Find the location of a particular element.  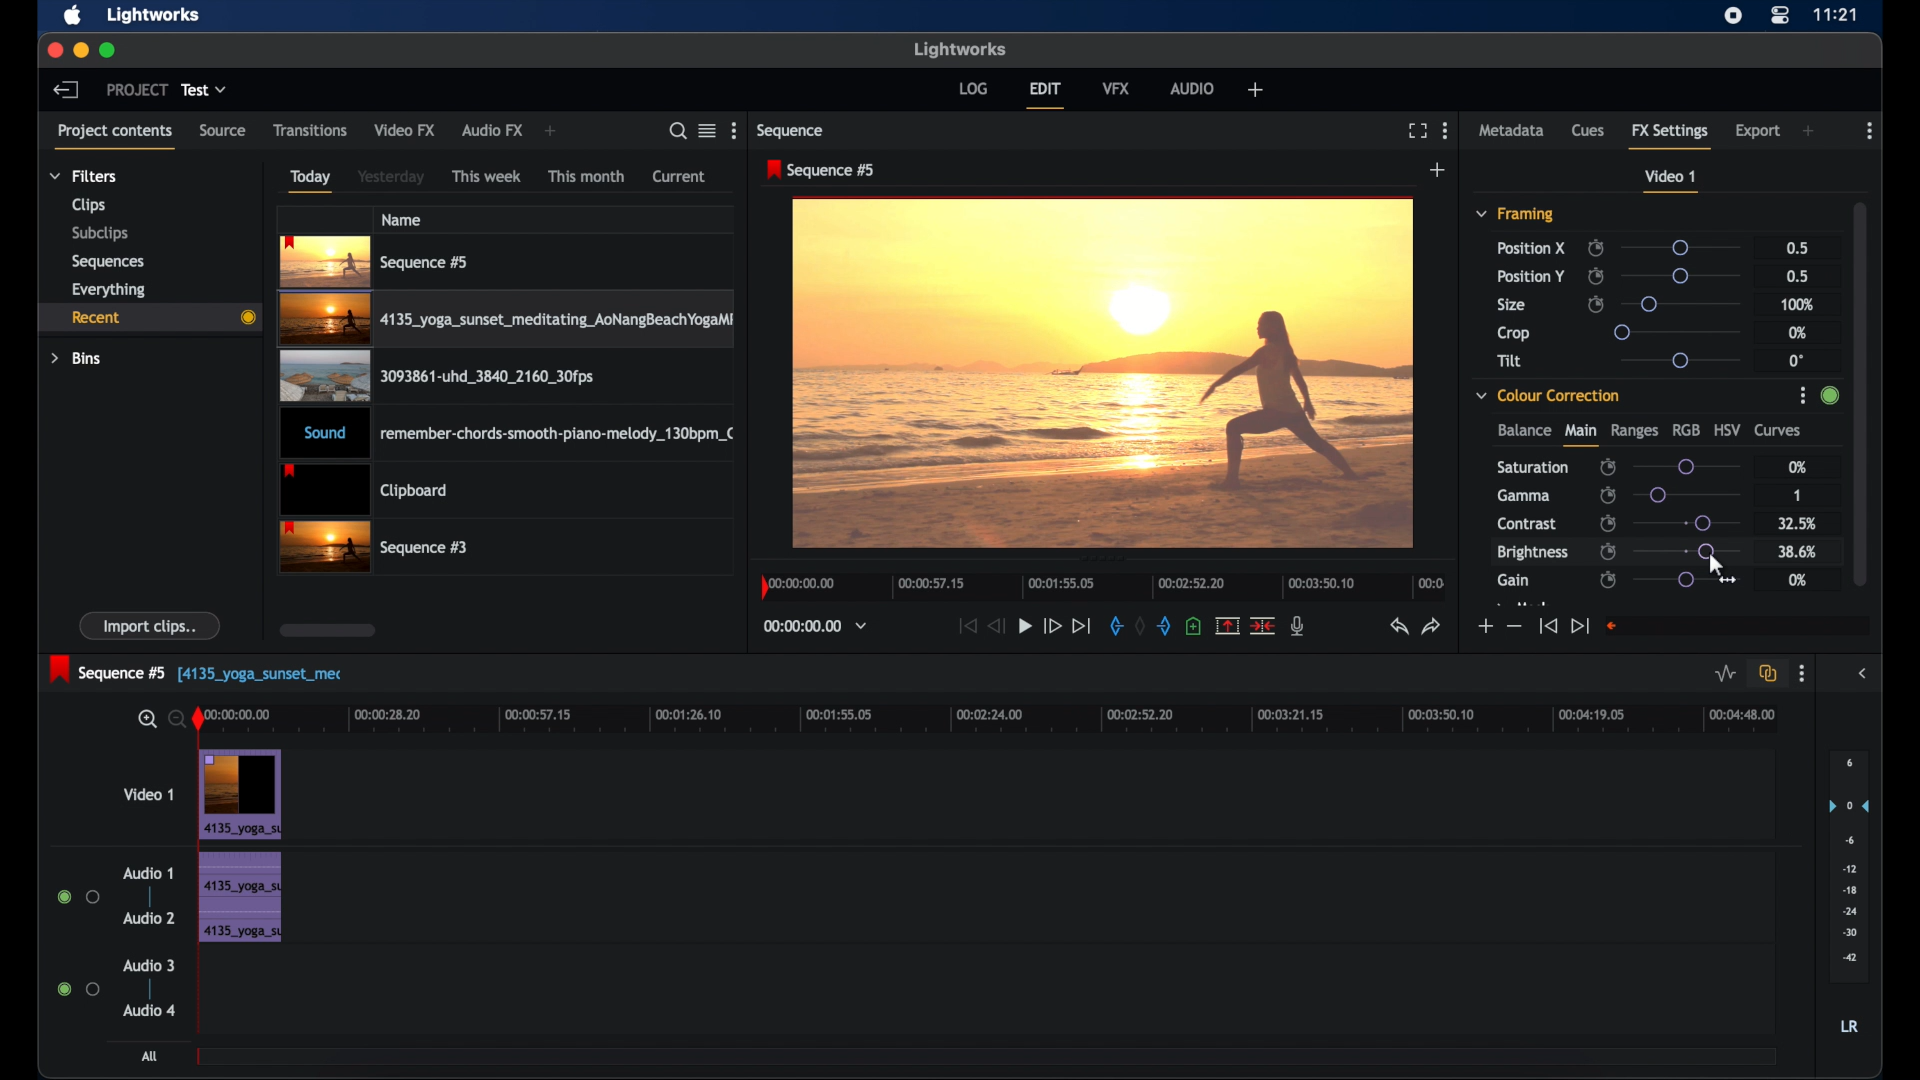

slider change is located at coordinates (1827, 401).